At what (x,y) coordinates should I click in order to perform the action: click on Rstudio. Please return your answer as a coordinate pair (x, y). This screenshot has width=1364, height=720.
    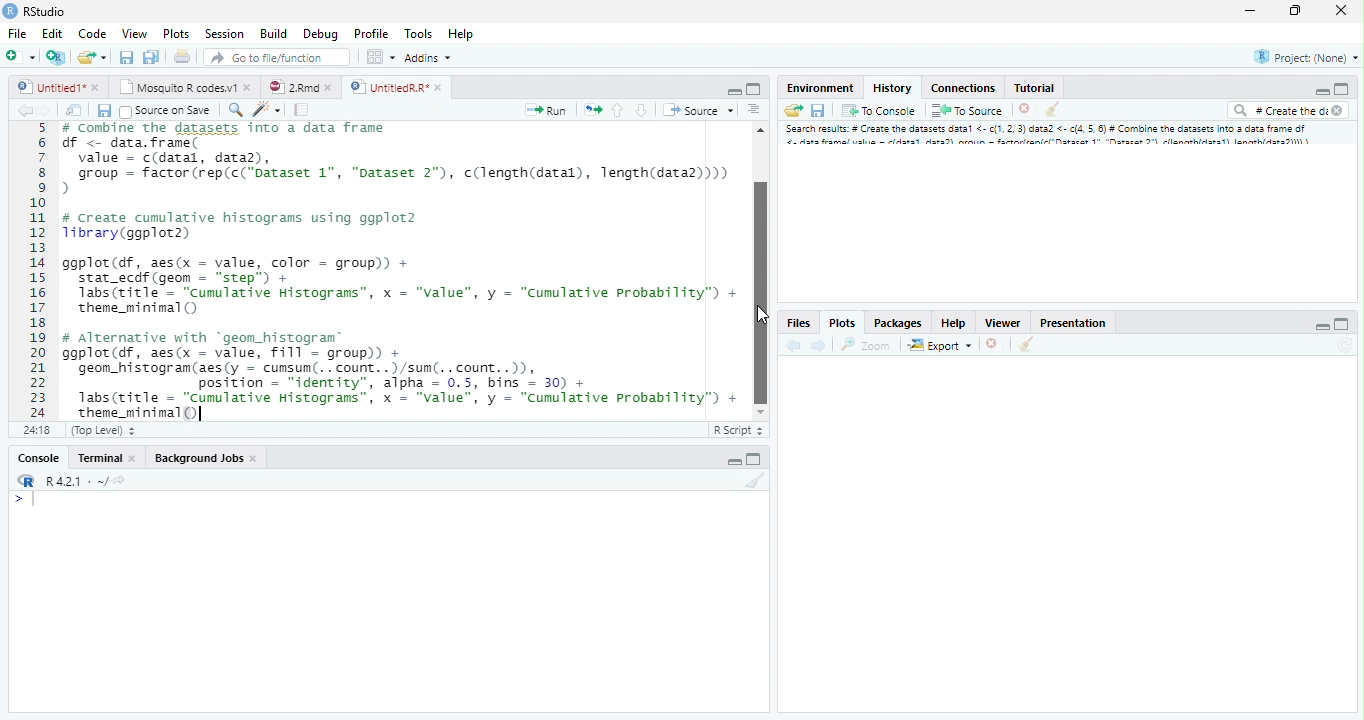
    Looking at the image, I should click on (34, 10).